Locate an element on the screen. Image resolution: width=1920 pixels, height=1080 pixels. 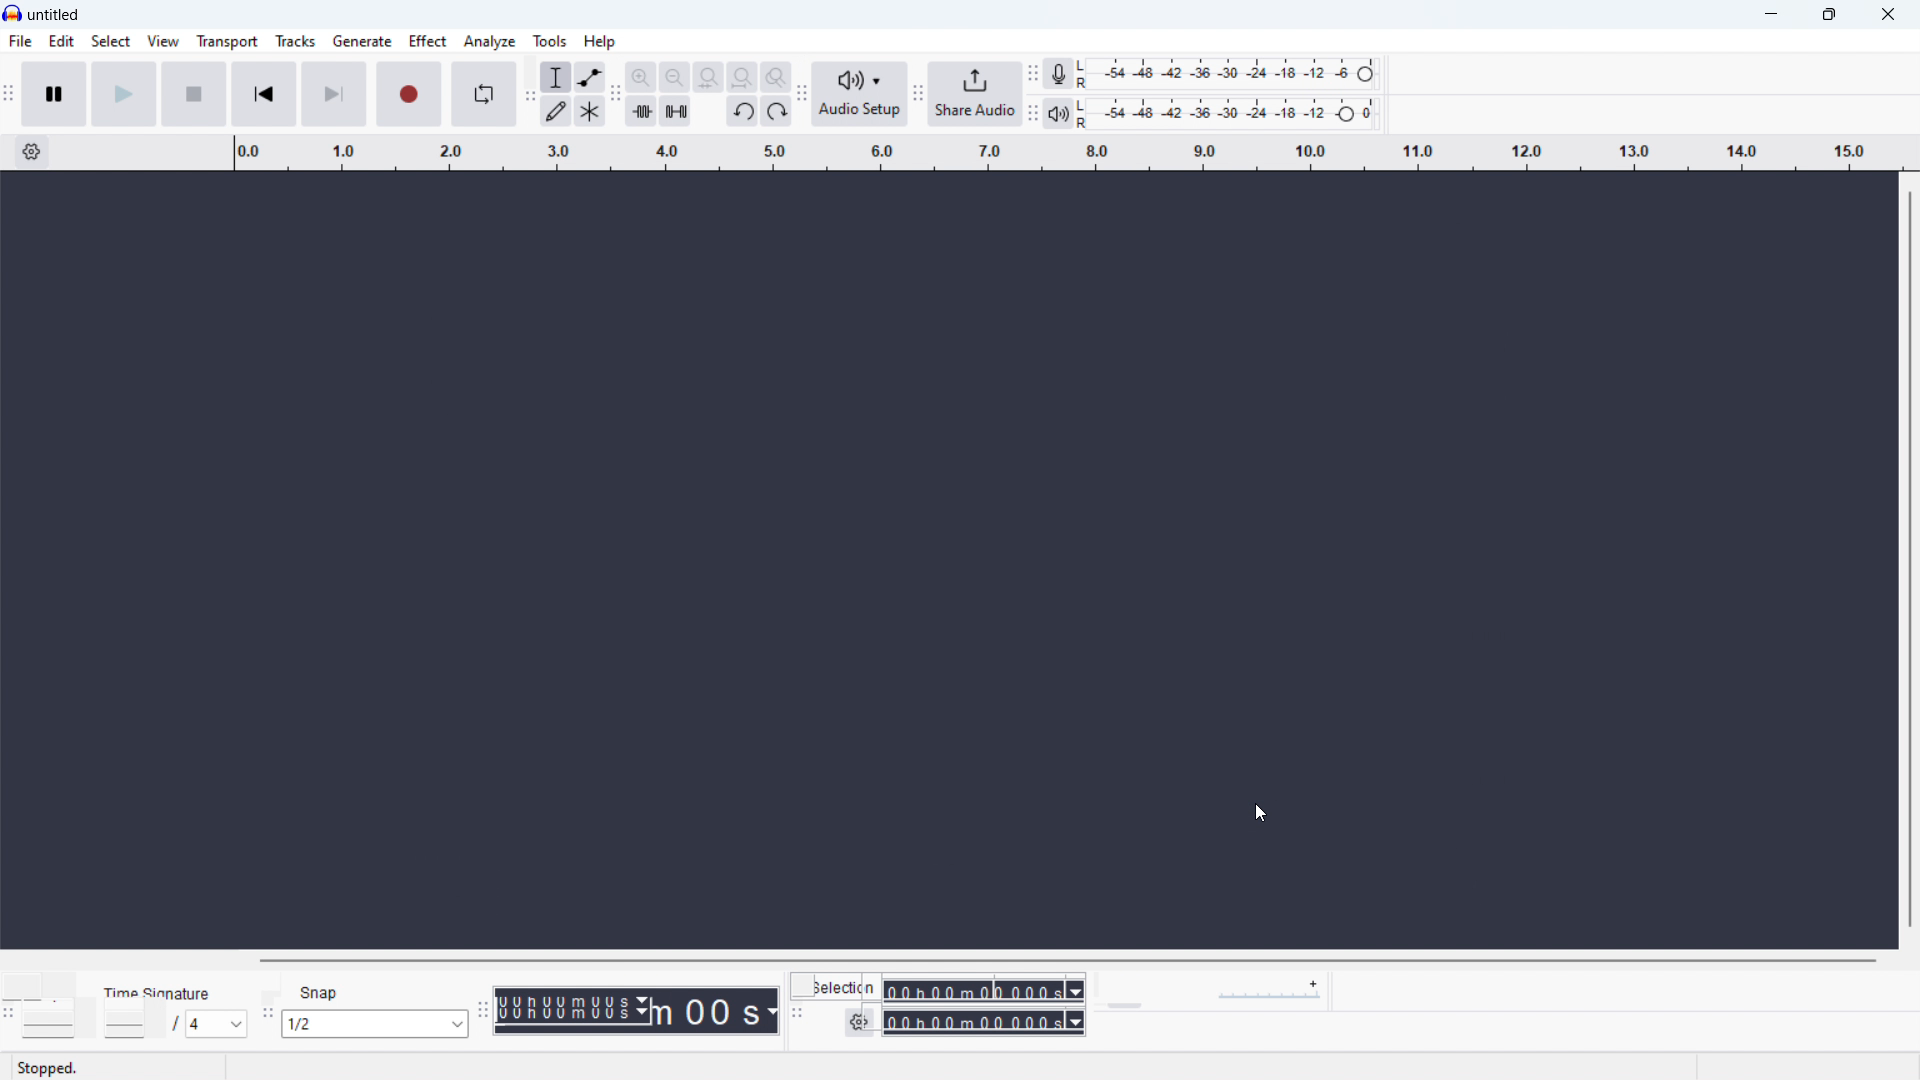
timeline is located at coordinates (1064, 153).